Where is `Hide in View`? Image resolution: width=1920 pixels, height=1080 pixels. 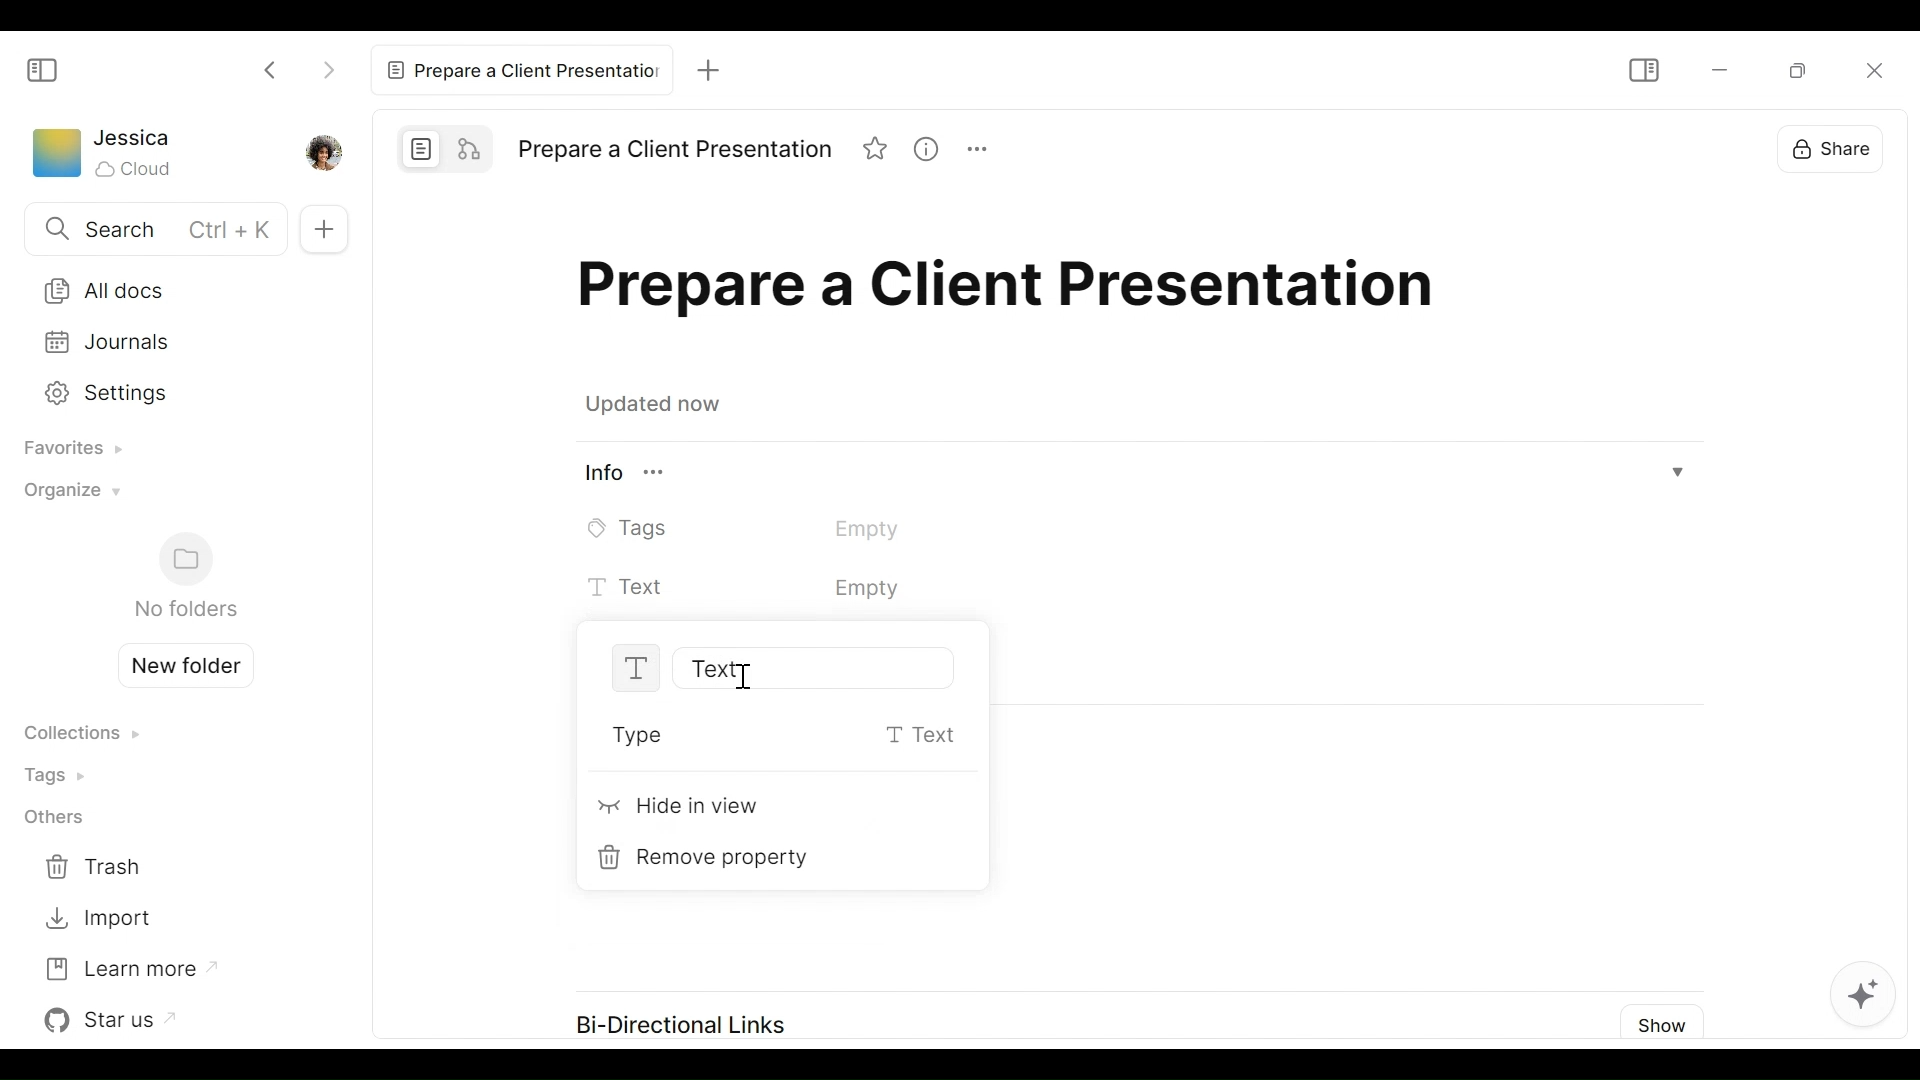
Hide in View is located at coordinates (681, 810).